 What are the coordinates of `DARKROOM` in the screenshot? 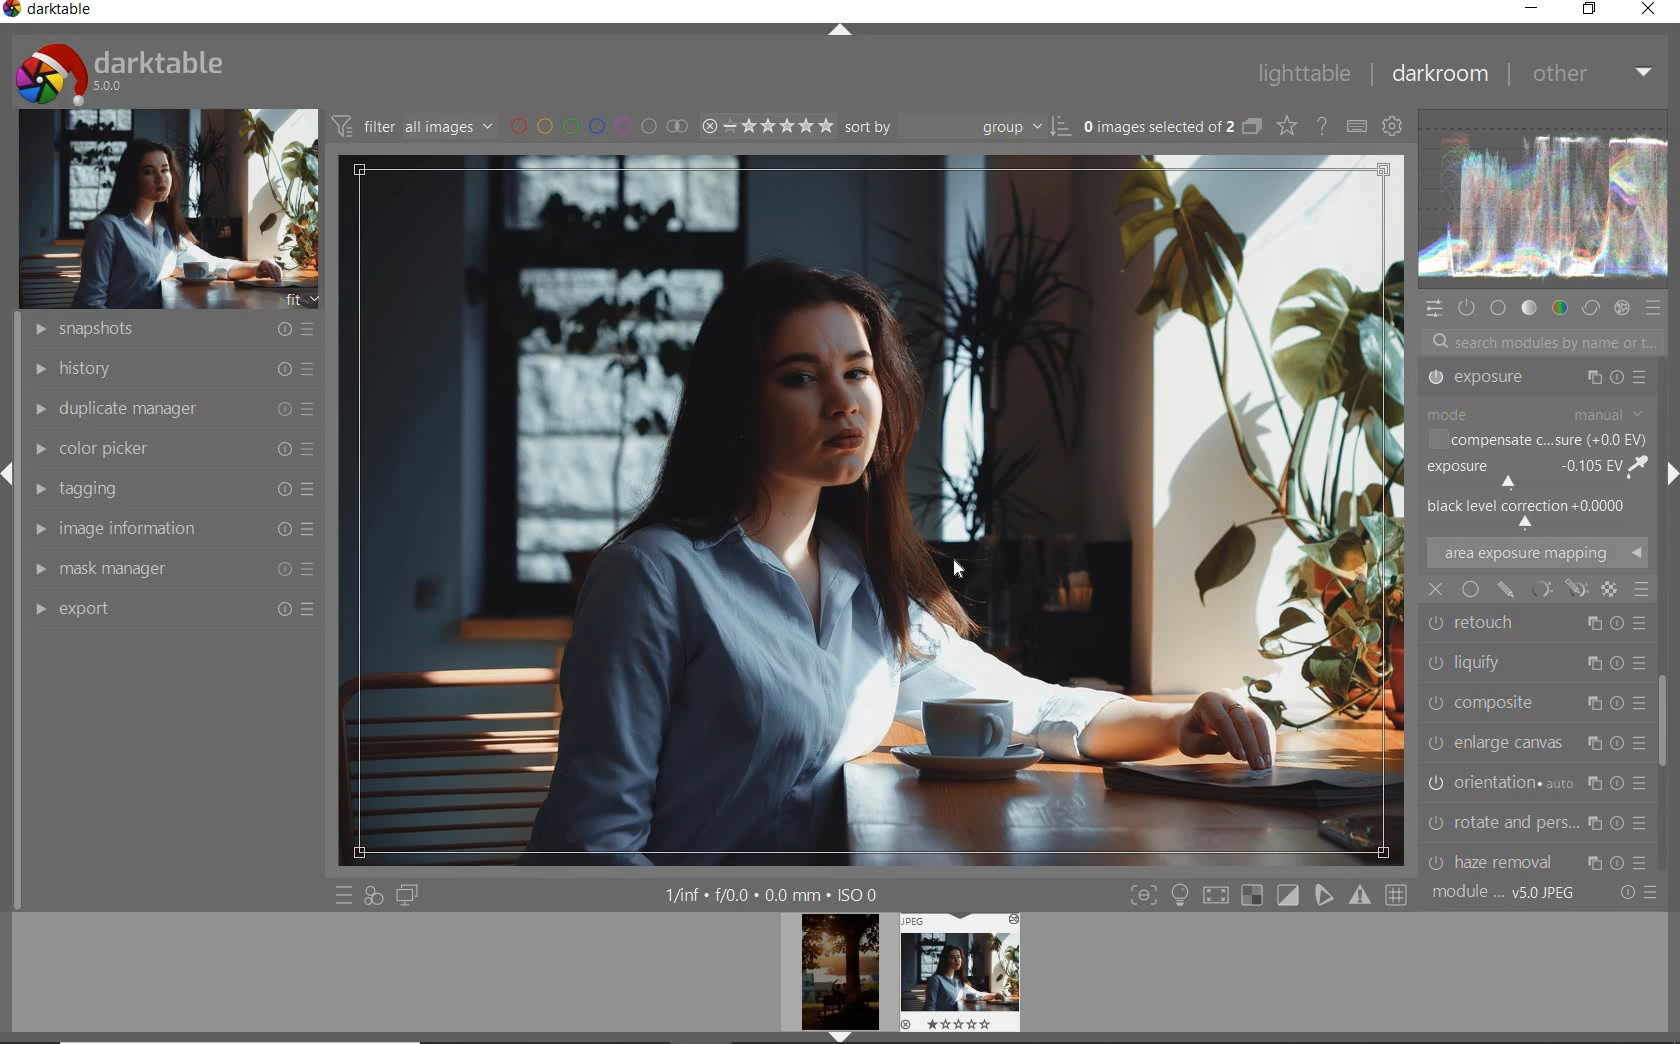 It's located at (1442, 73).